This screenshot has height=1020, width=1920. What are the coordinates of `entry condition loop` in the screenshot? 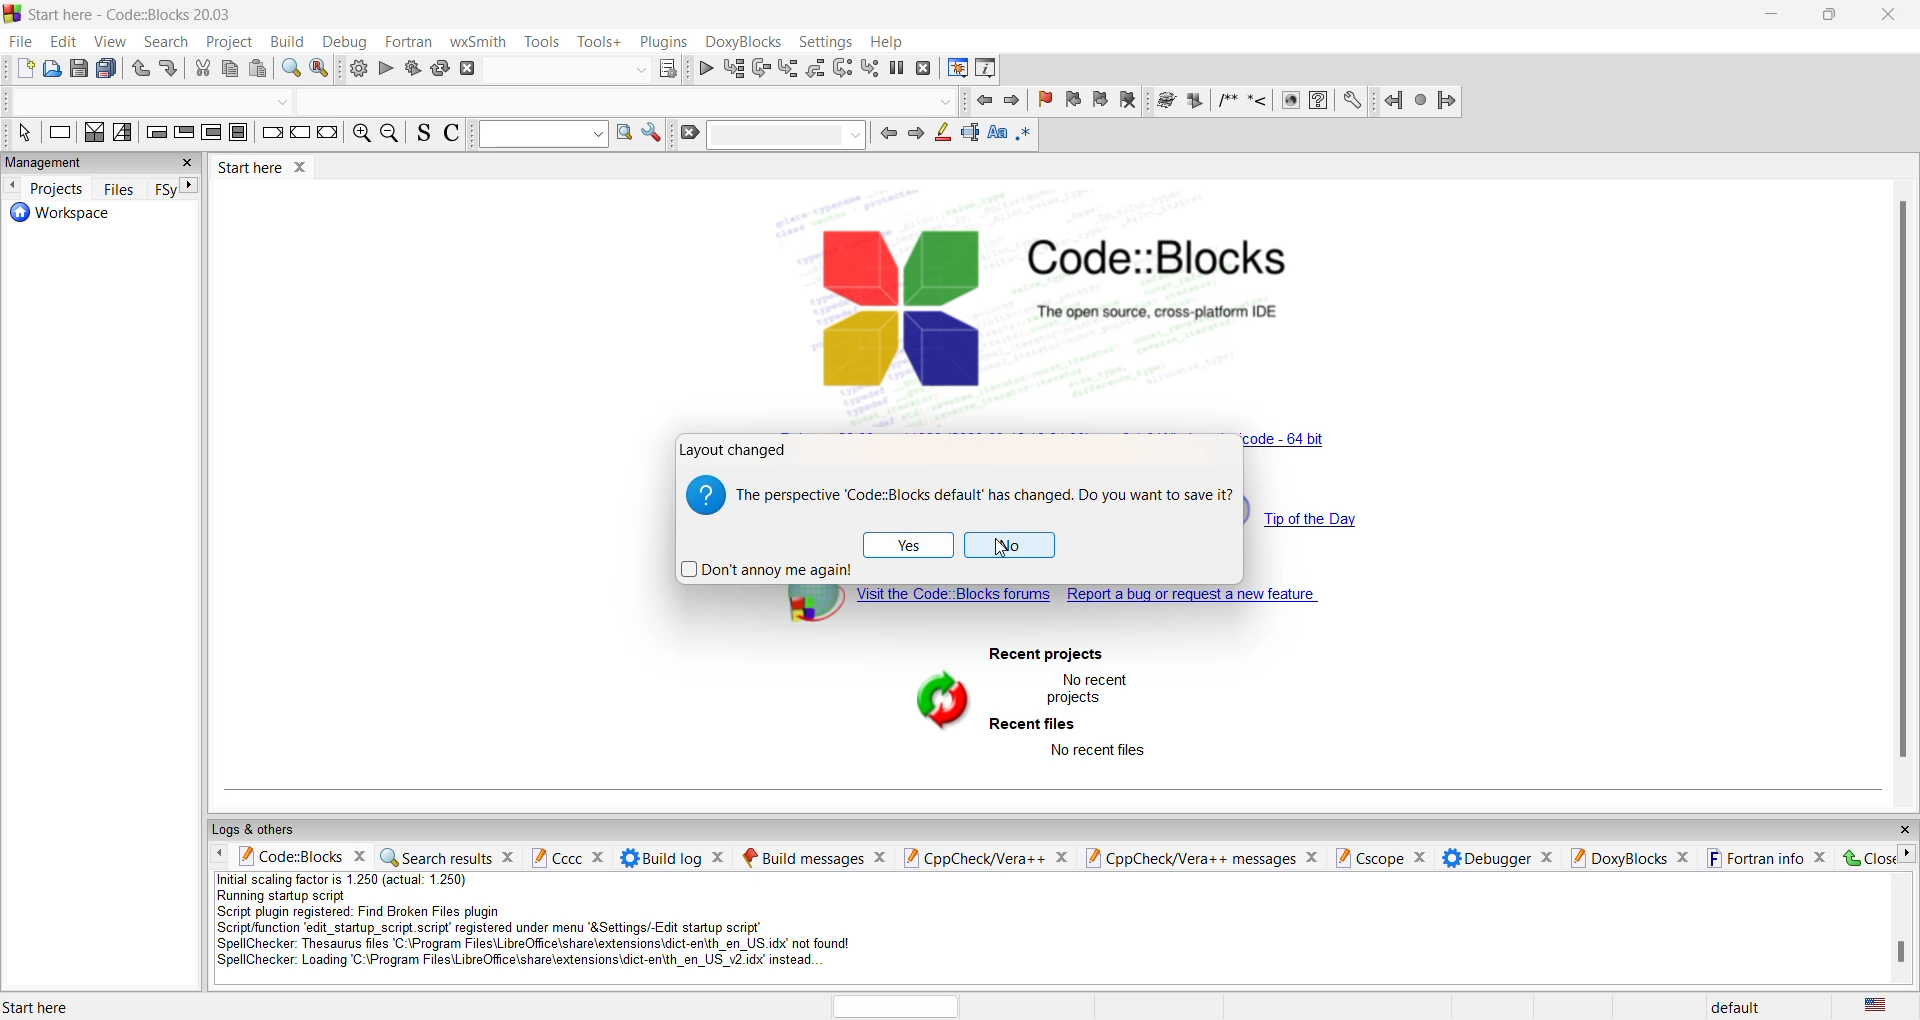 It's located at (157, 135).